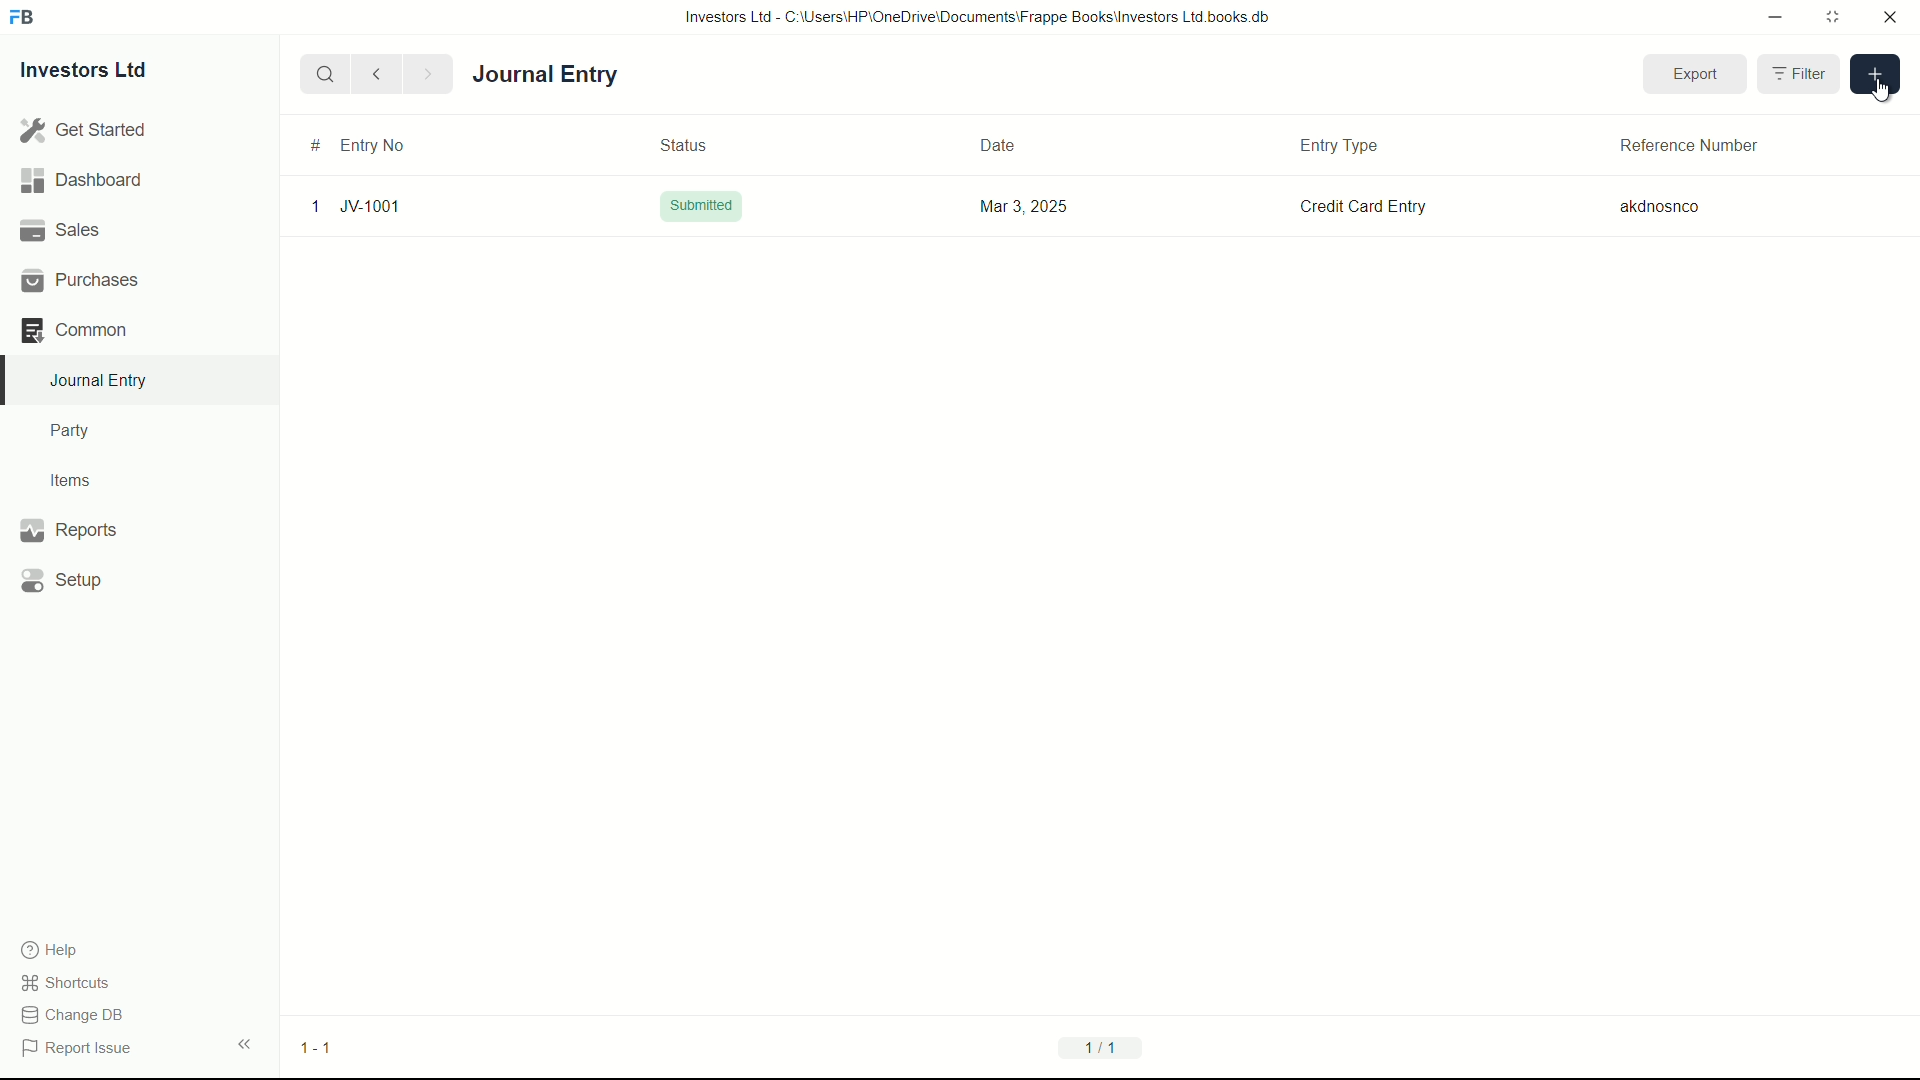  What do you see at coordinates (374, 74) in the screenshot?
I see `previous` at bounding box center [374, 74].